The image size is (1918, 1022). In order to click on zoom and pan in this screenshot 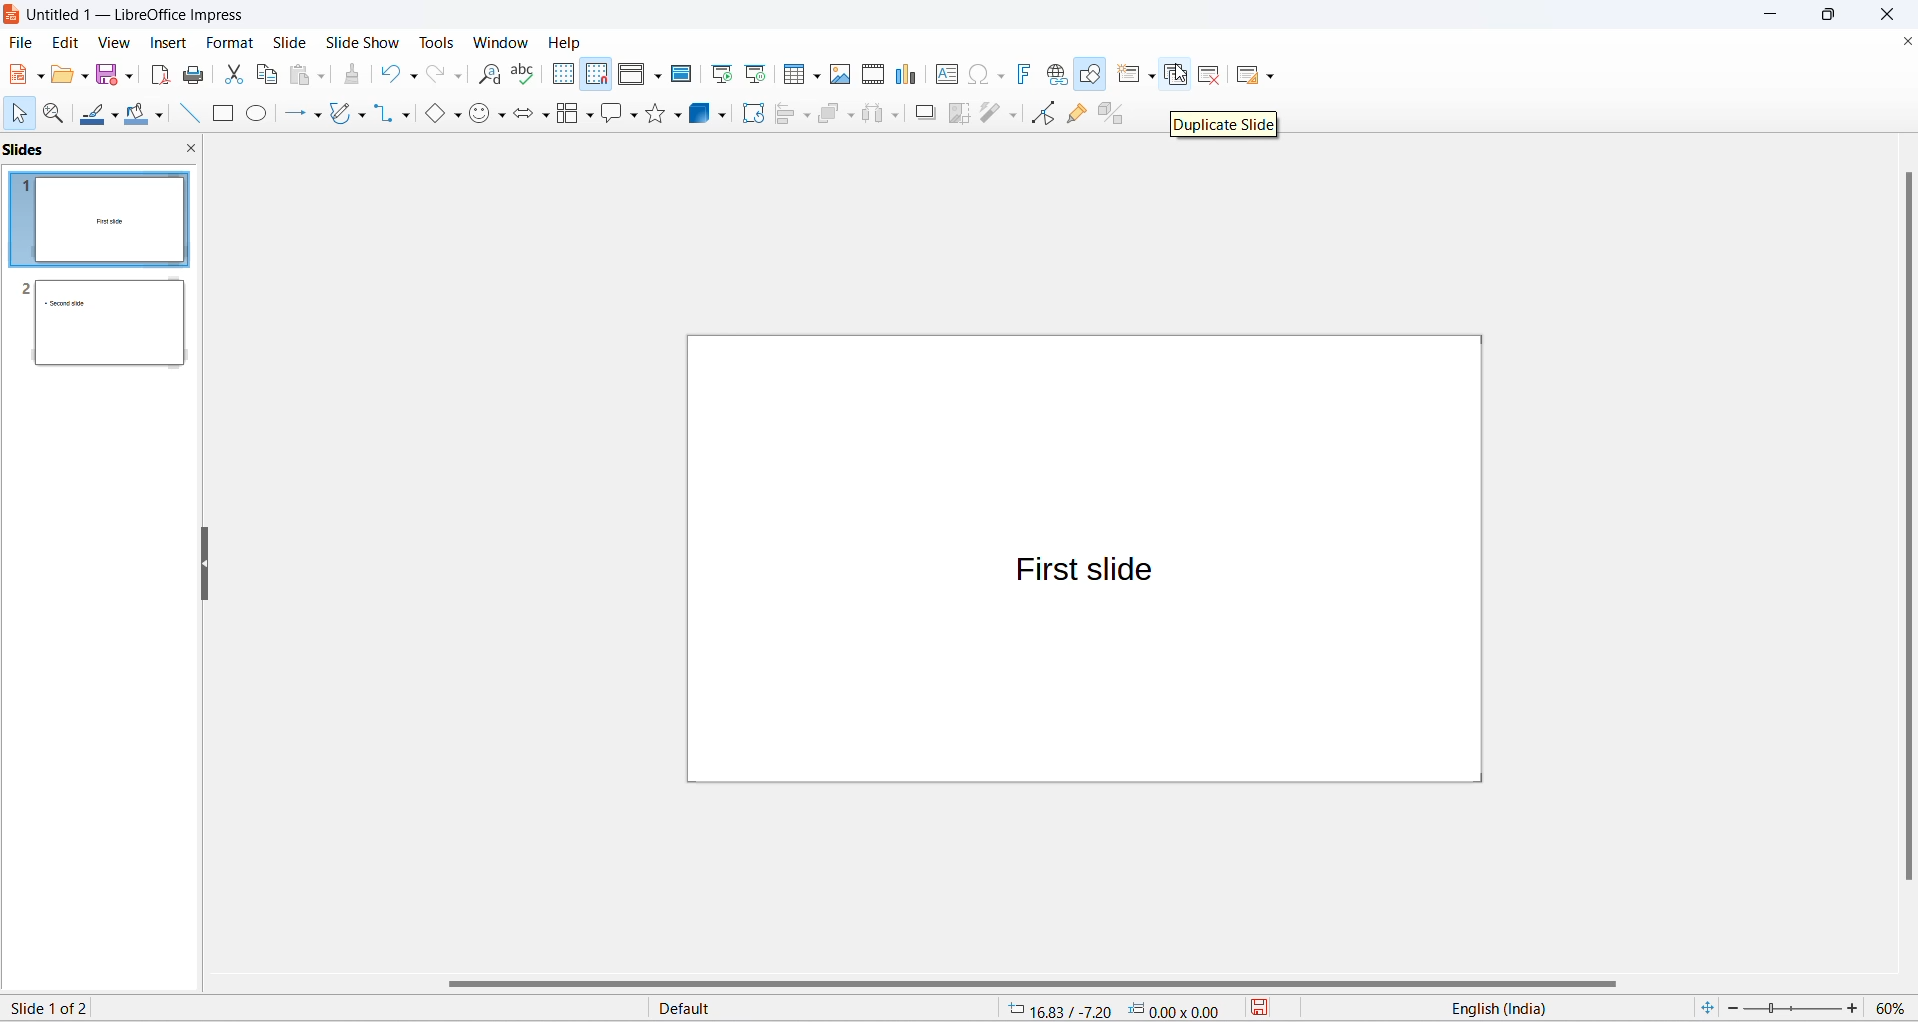, I will do `click(55, 113)`.